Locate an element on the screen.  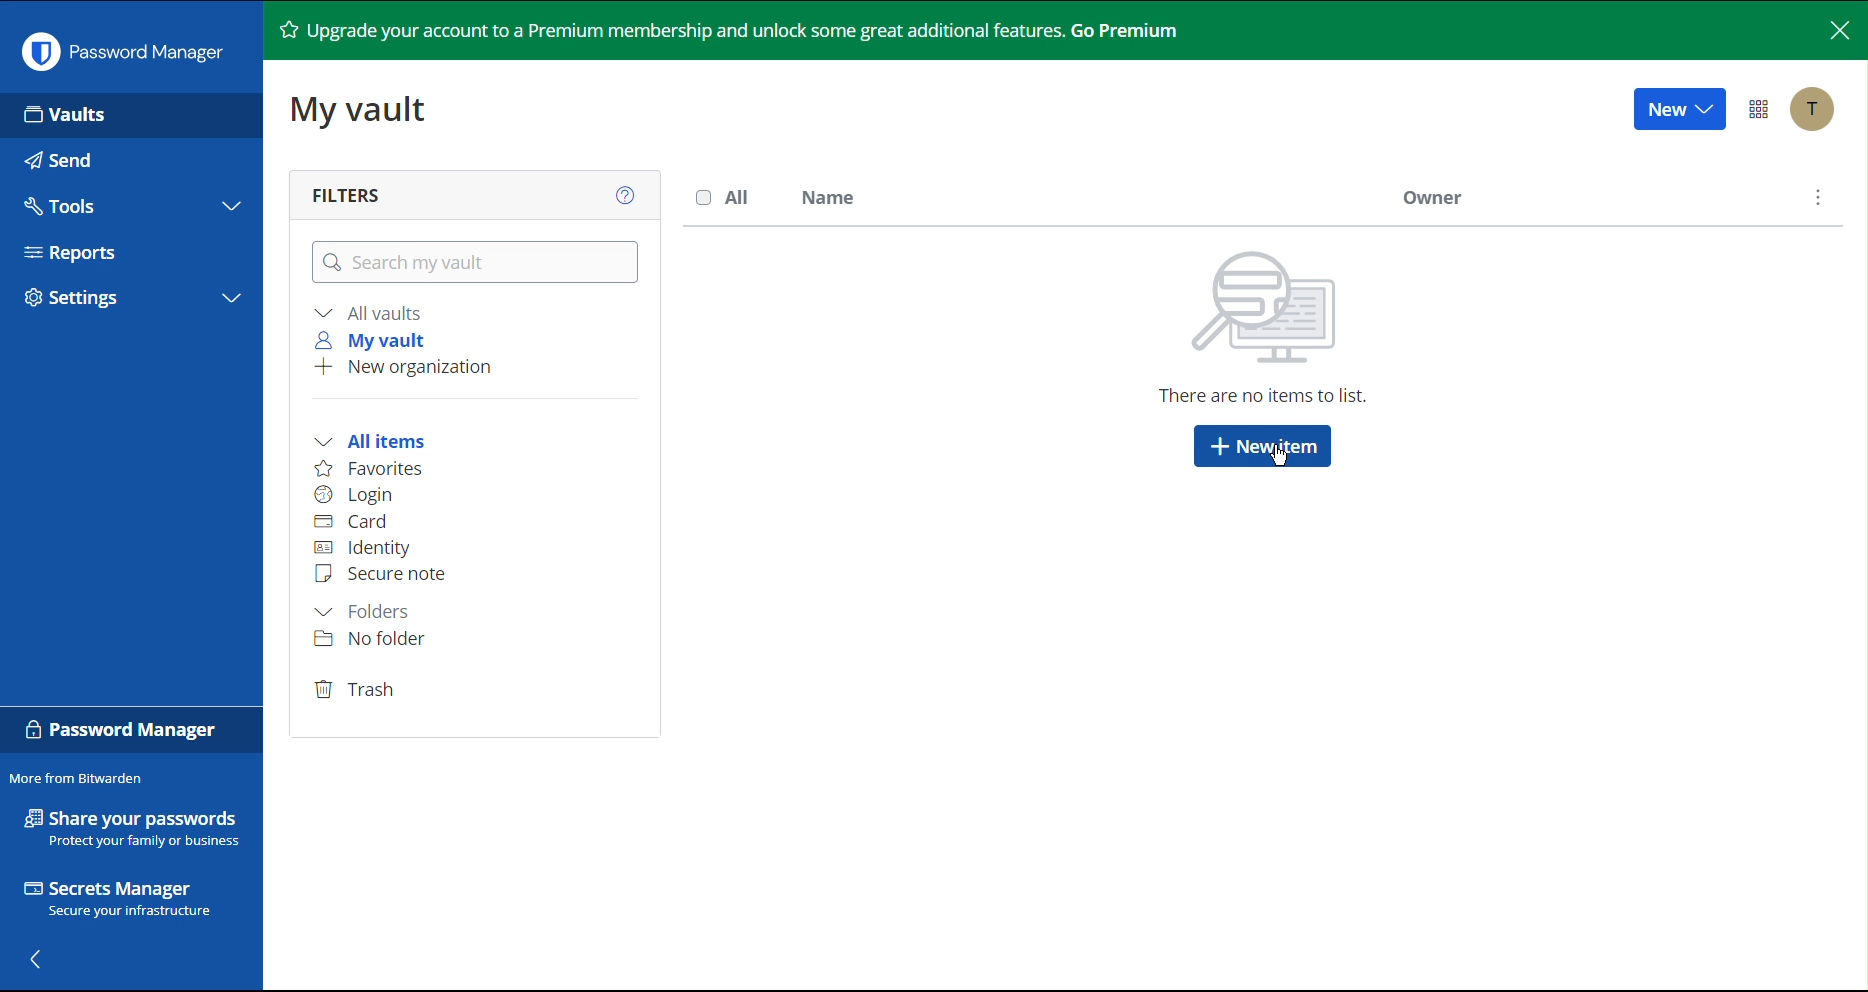
Tools is located at coordinates (126, 203).